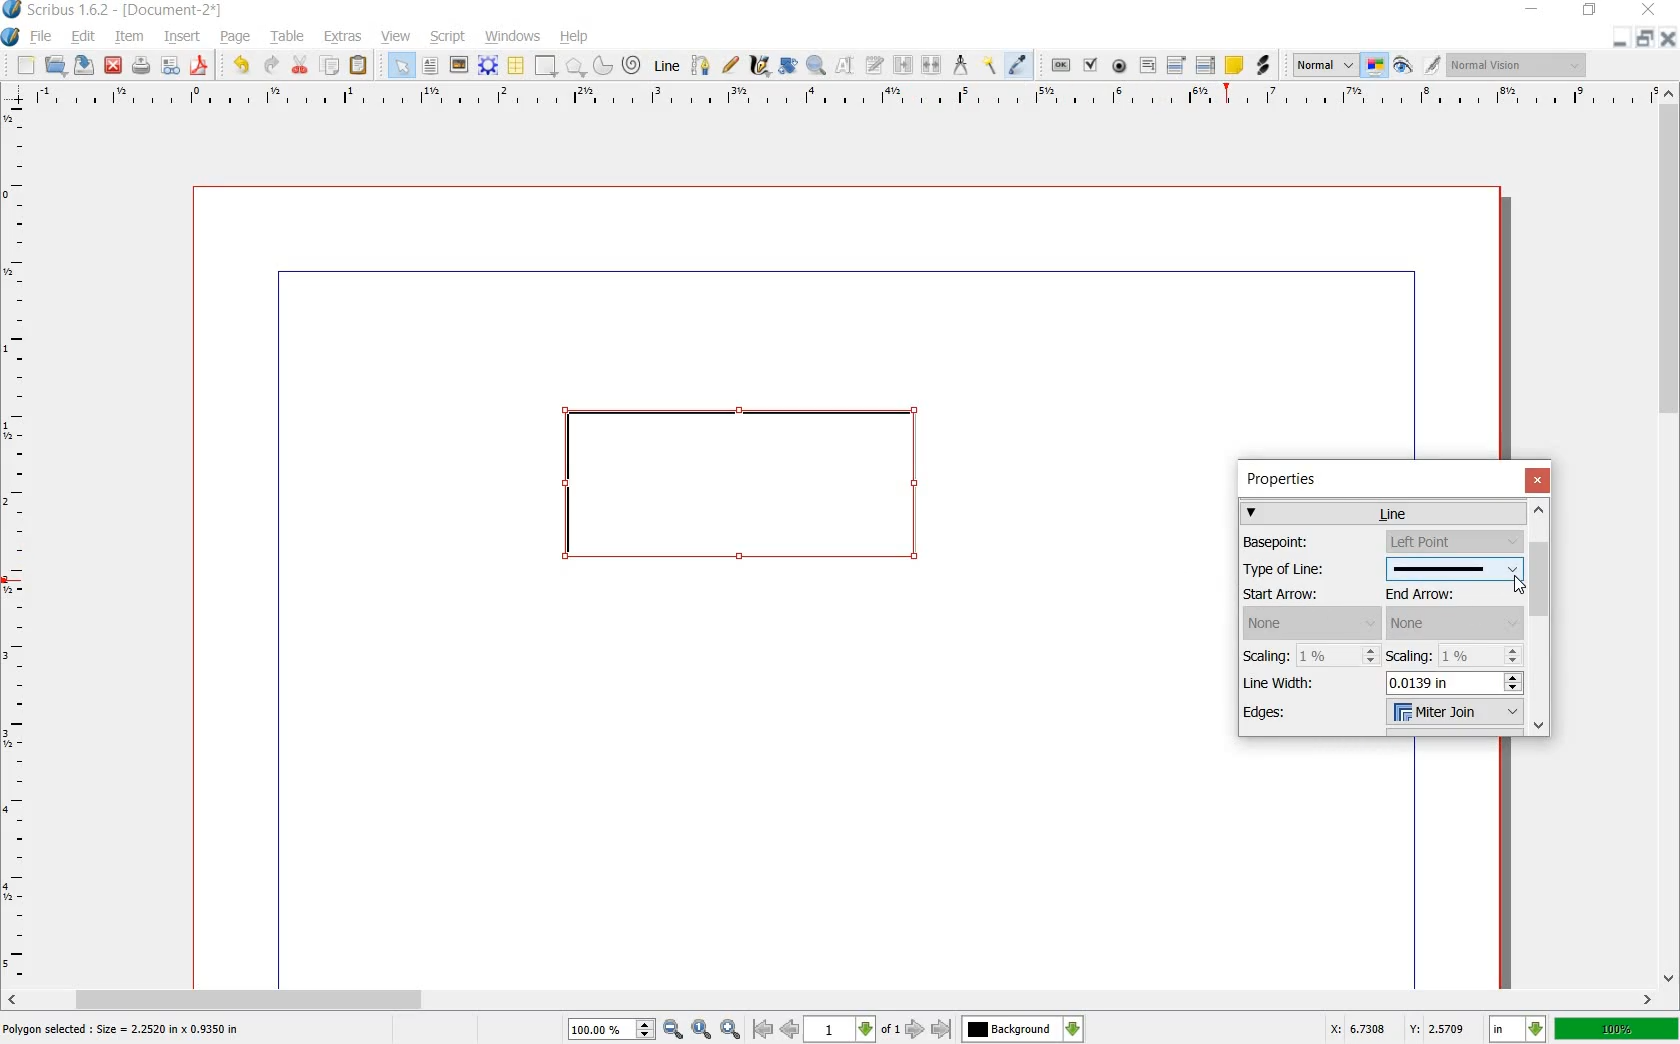 The width and height of the screenshot is (1680, 1044). I want to click on UNDO, so click(238, 66).